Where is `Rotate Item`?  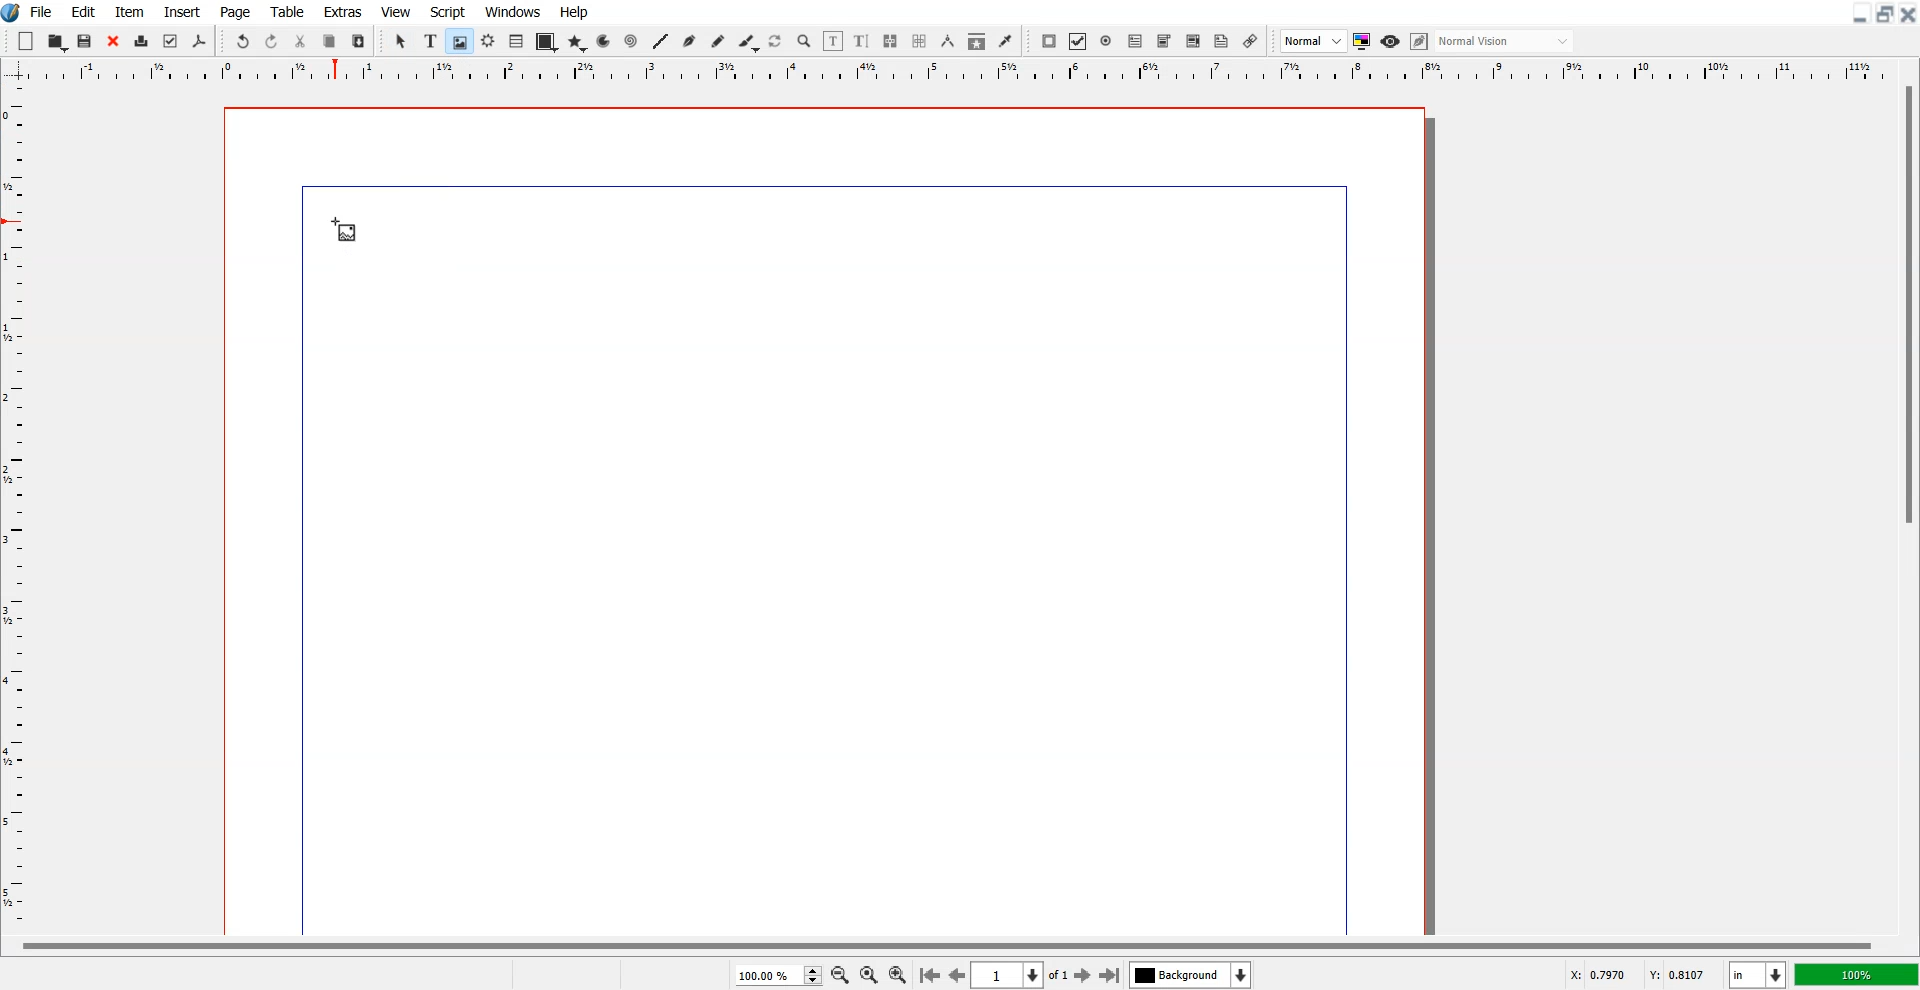 Rotate Item is located at coordinates (776, 42).